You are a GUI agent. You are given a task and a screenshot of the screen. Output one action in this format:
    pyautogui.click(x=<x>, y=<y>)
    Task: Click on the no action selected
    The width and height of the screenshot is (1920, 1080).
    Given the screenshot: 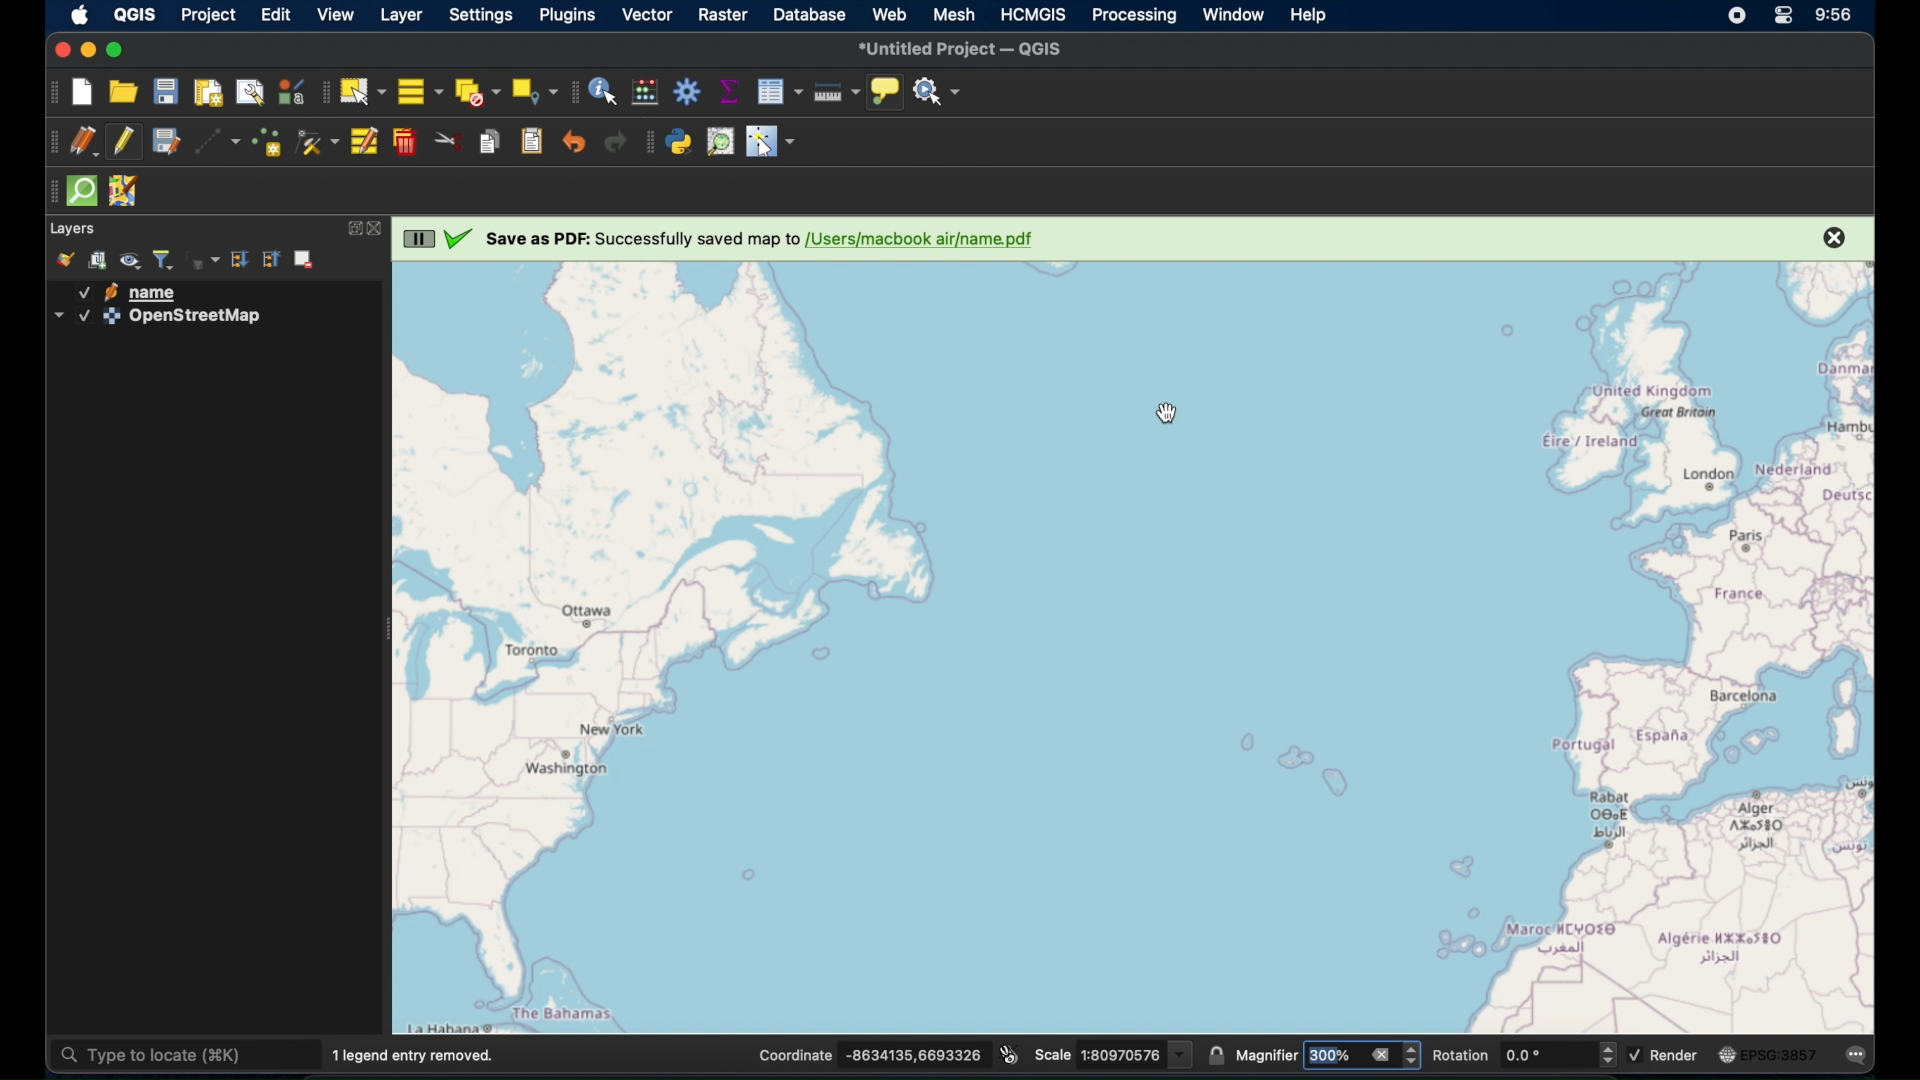 What is the action you would take?
    pyautogui.click(x=938, y=93)
    